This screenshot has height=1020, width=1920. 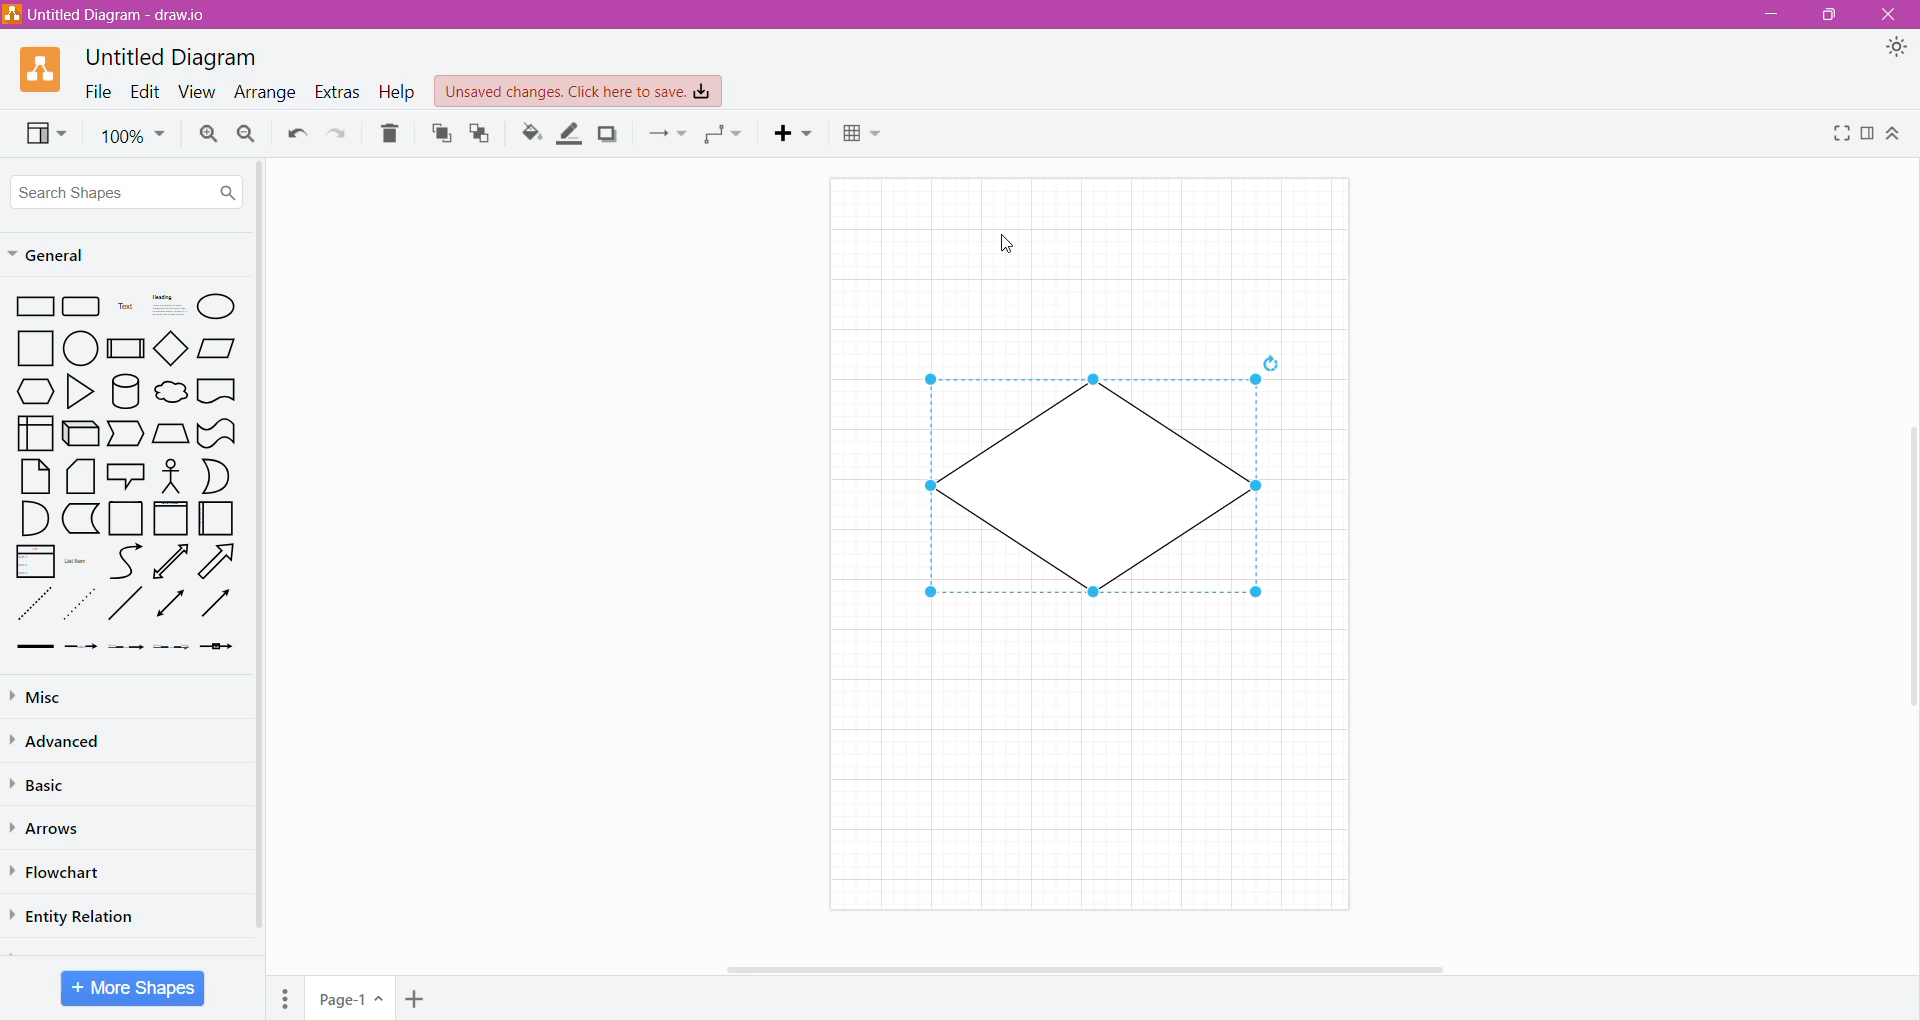 I want to click on Arrange, so click(x=263, y=94).